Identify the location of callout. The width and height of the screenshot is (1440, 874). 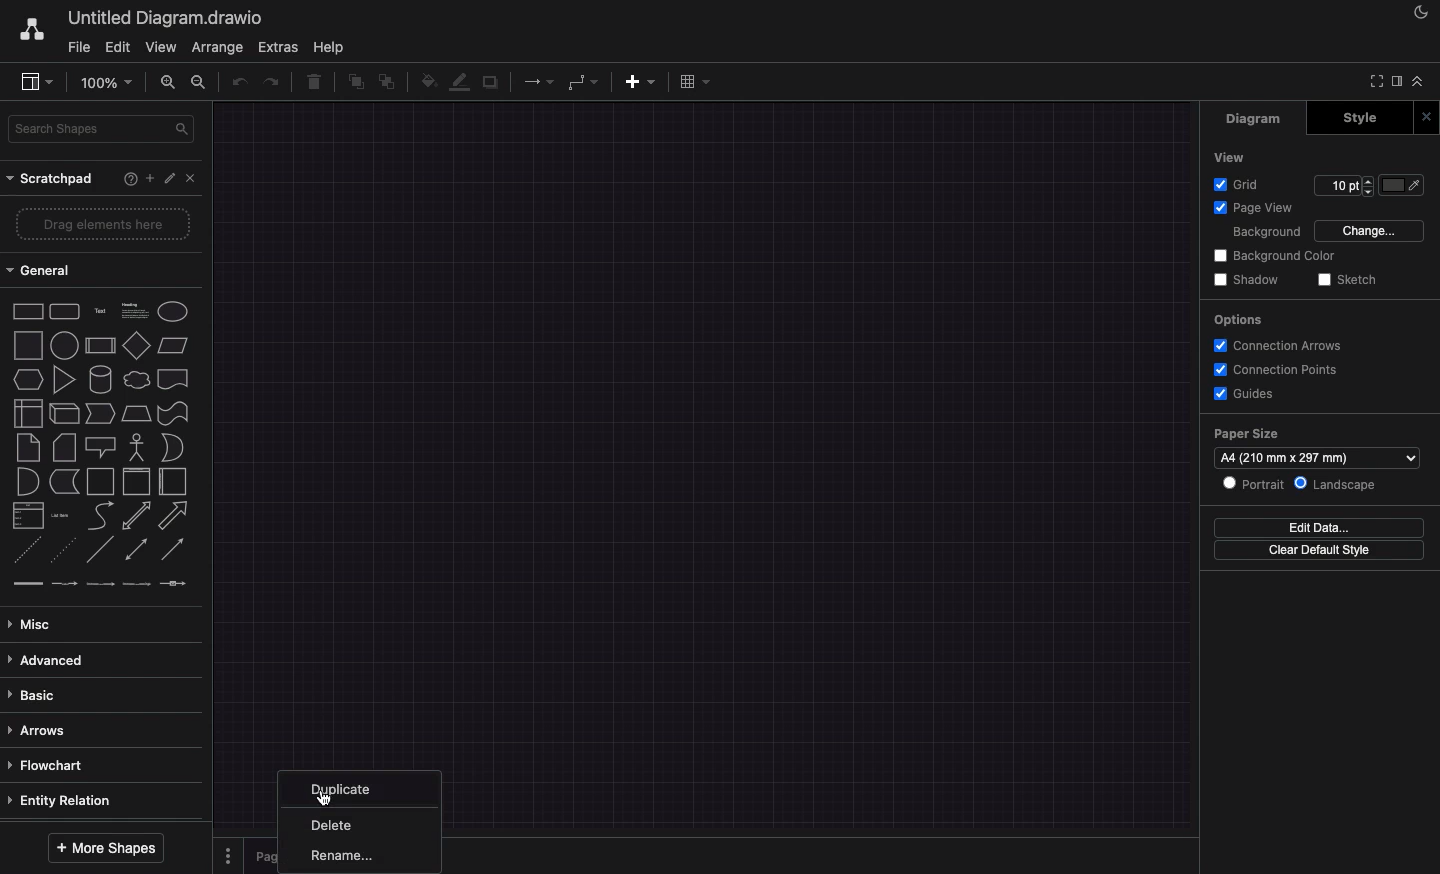
(102, 447).